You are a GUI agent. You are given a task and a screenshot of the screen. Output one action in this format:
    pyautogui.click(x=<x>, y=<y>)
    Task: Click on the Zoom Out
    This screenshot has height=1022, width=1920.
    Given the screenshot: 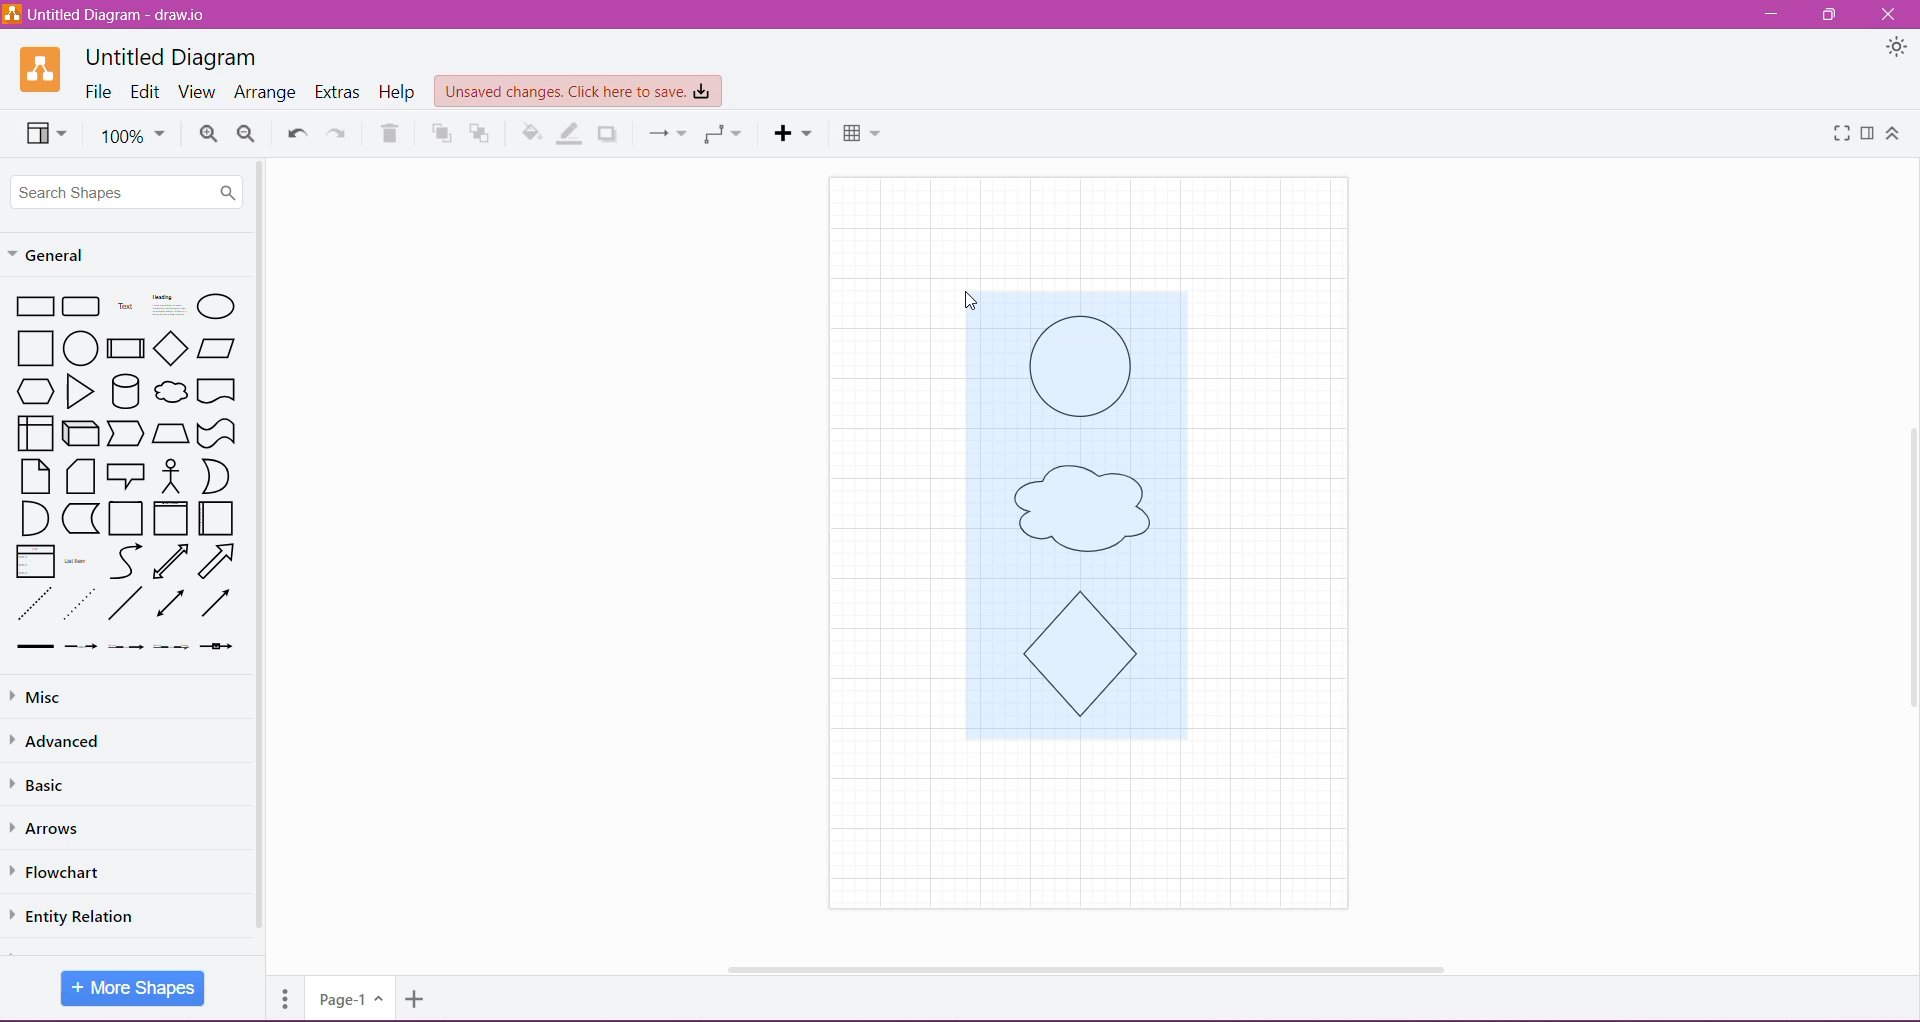 What is the action you would take?
    pyautogui.click(x=247, y=134)
    